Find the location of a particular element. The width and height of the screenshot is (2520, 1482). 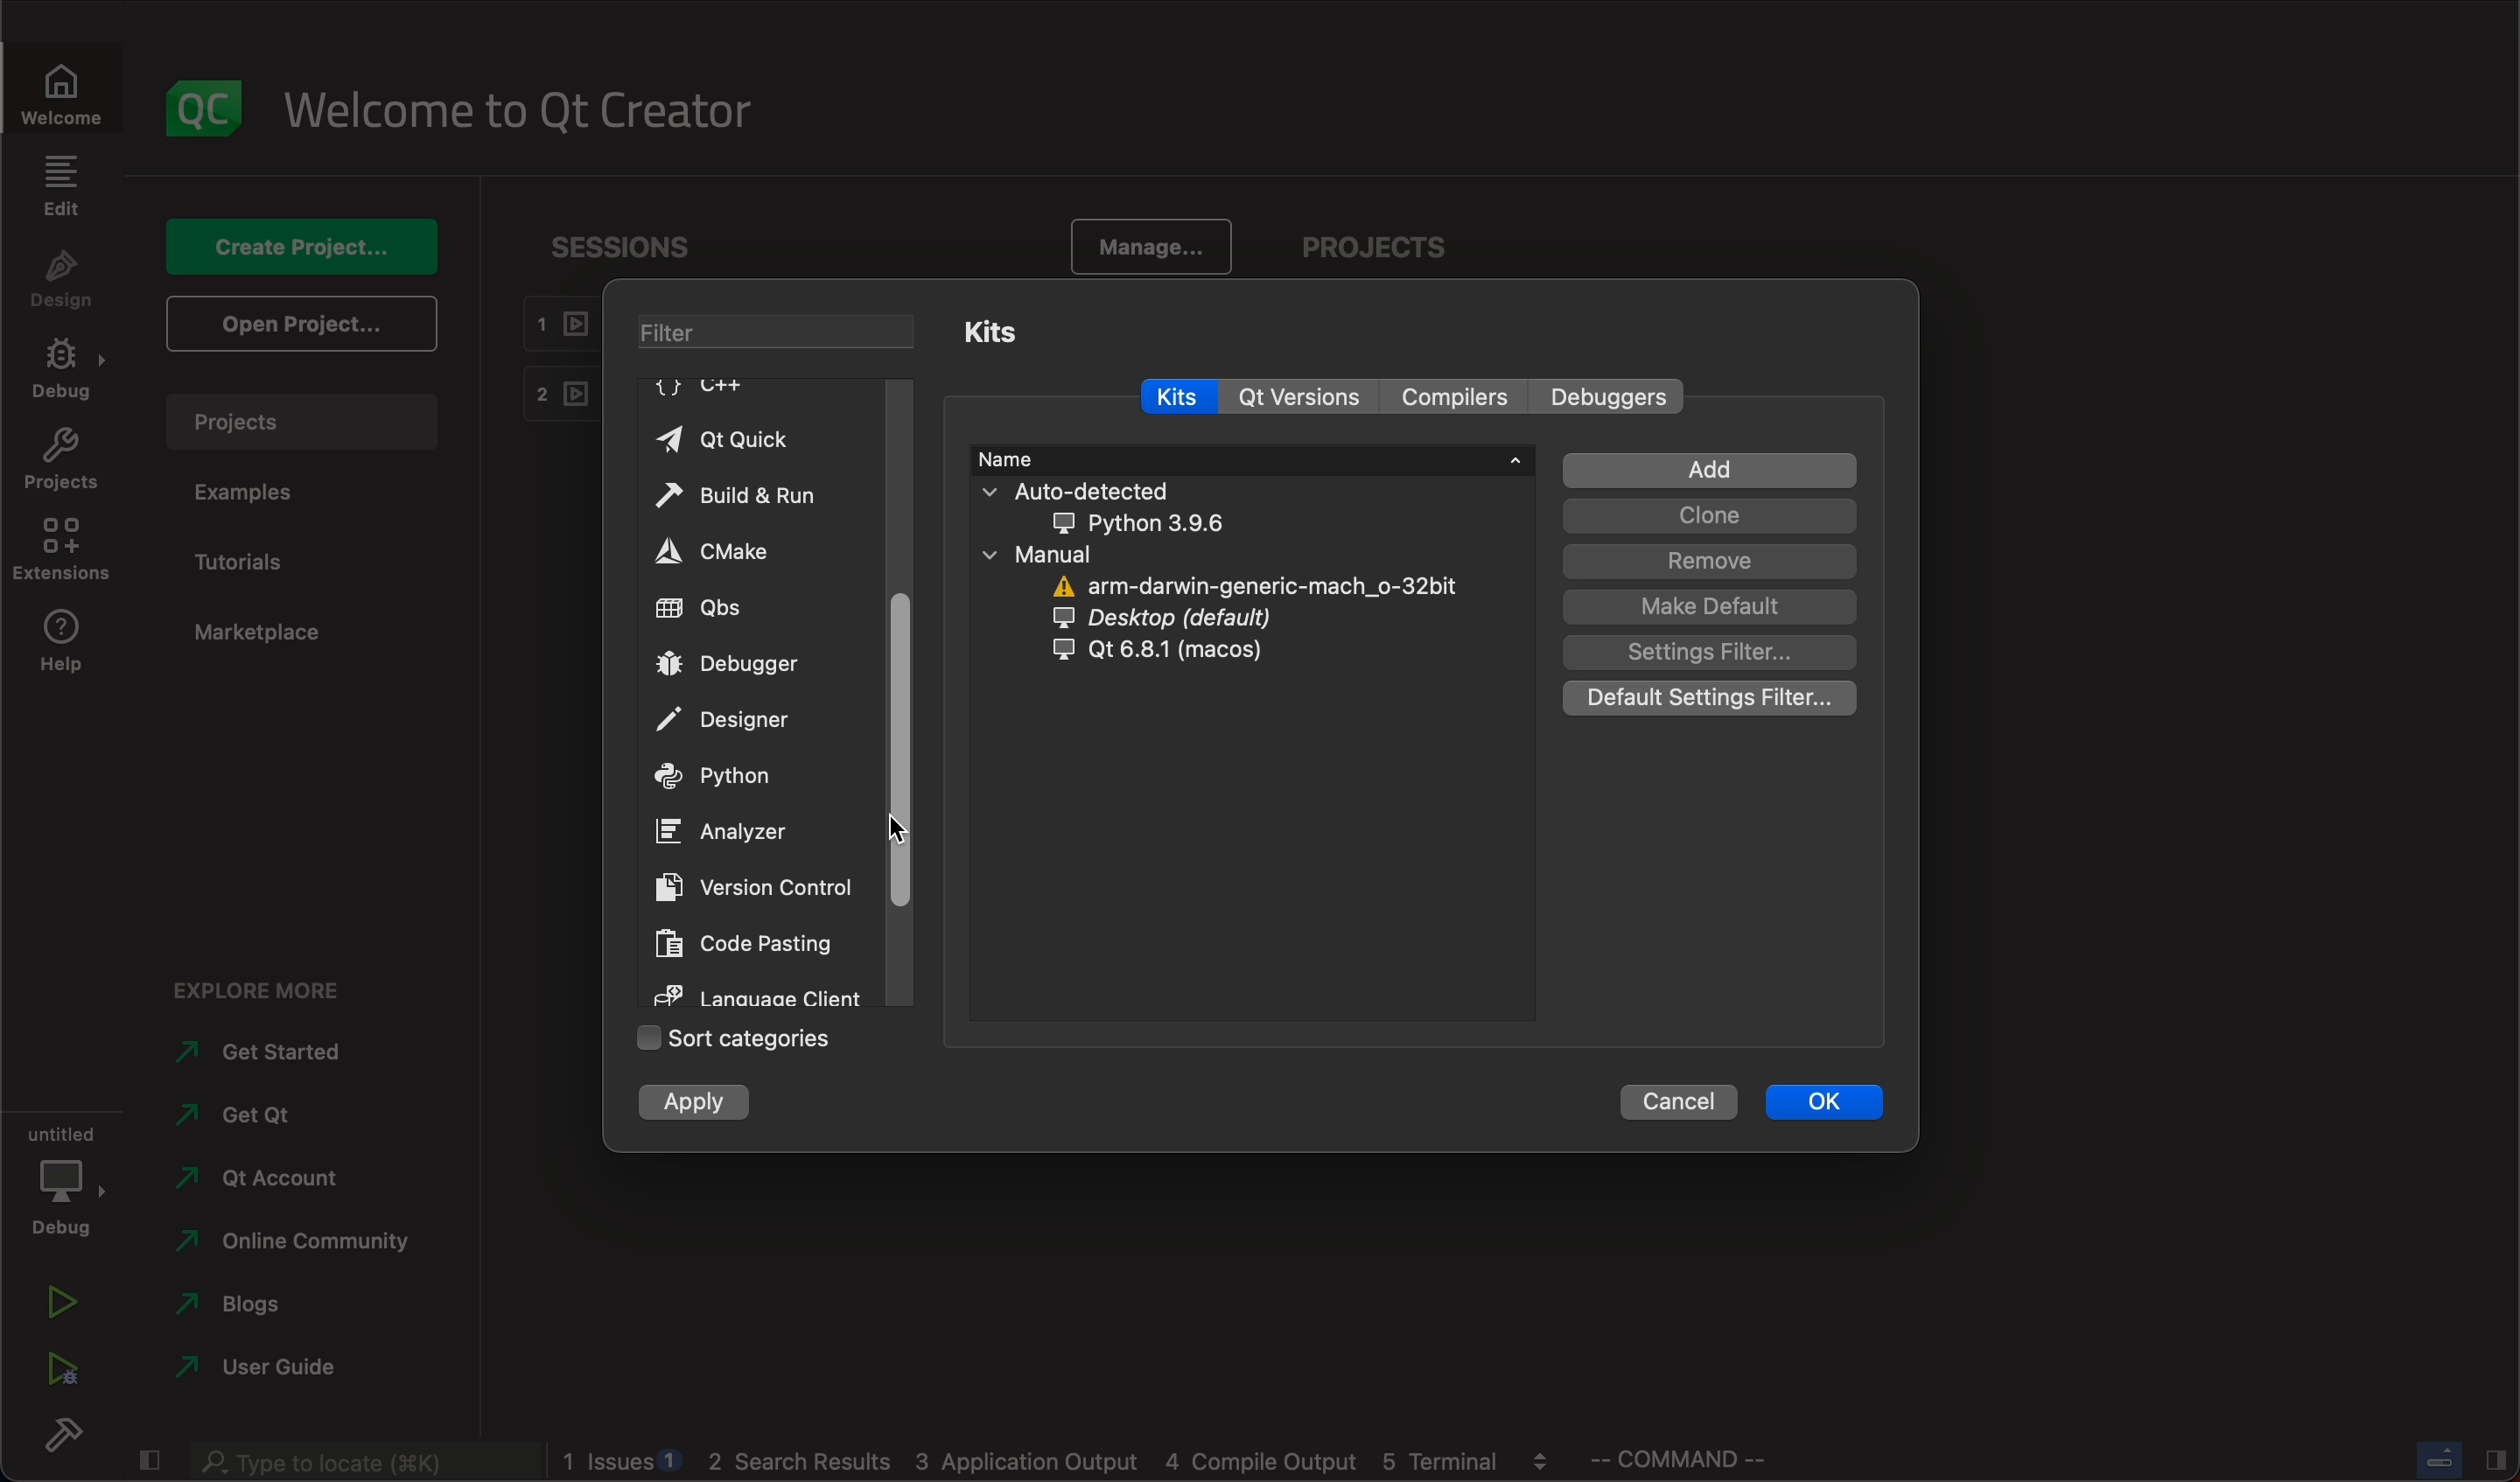

kits is located at coordinates (1177, 397).